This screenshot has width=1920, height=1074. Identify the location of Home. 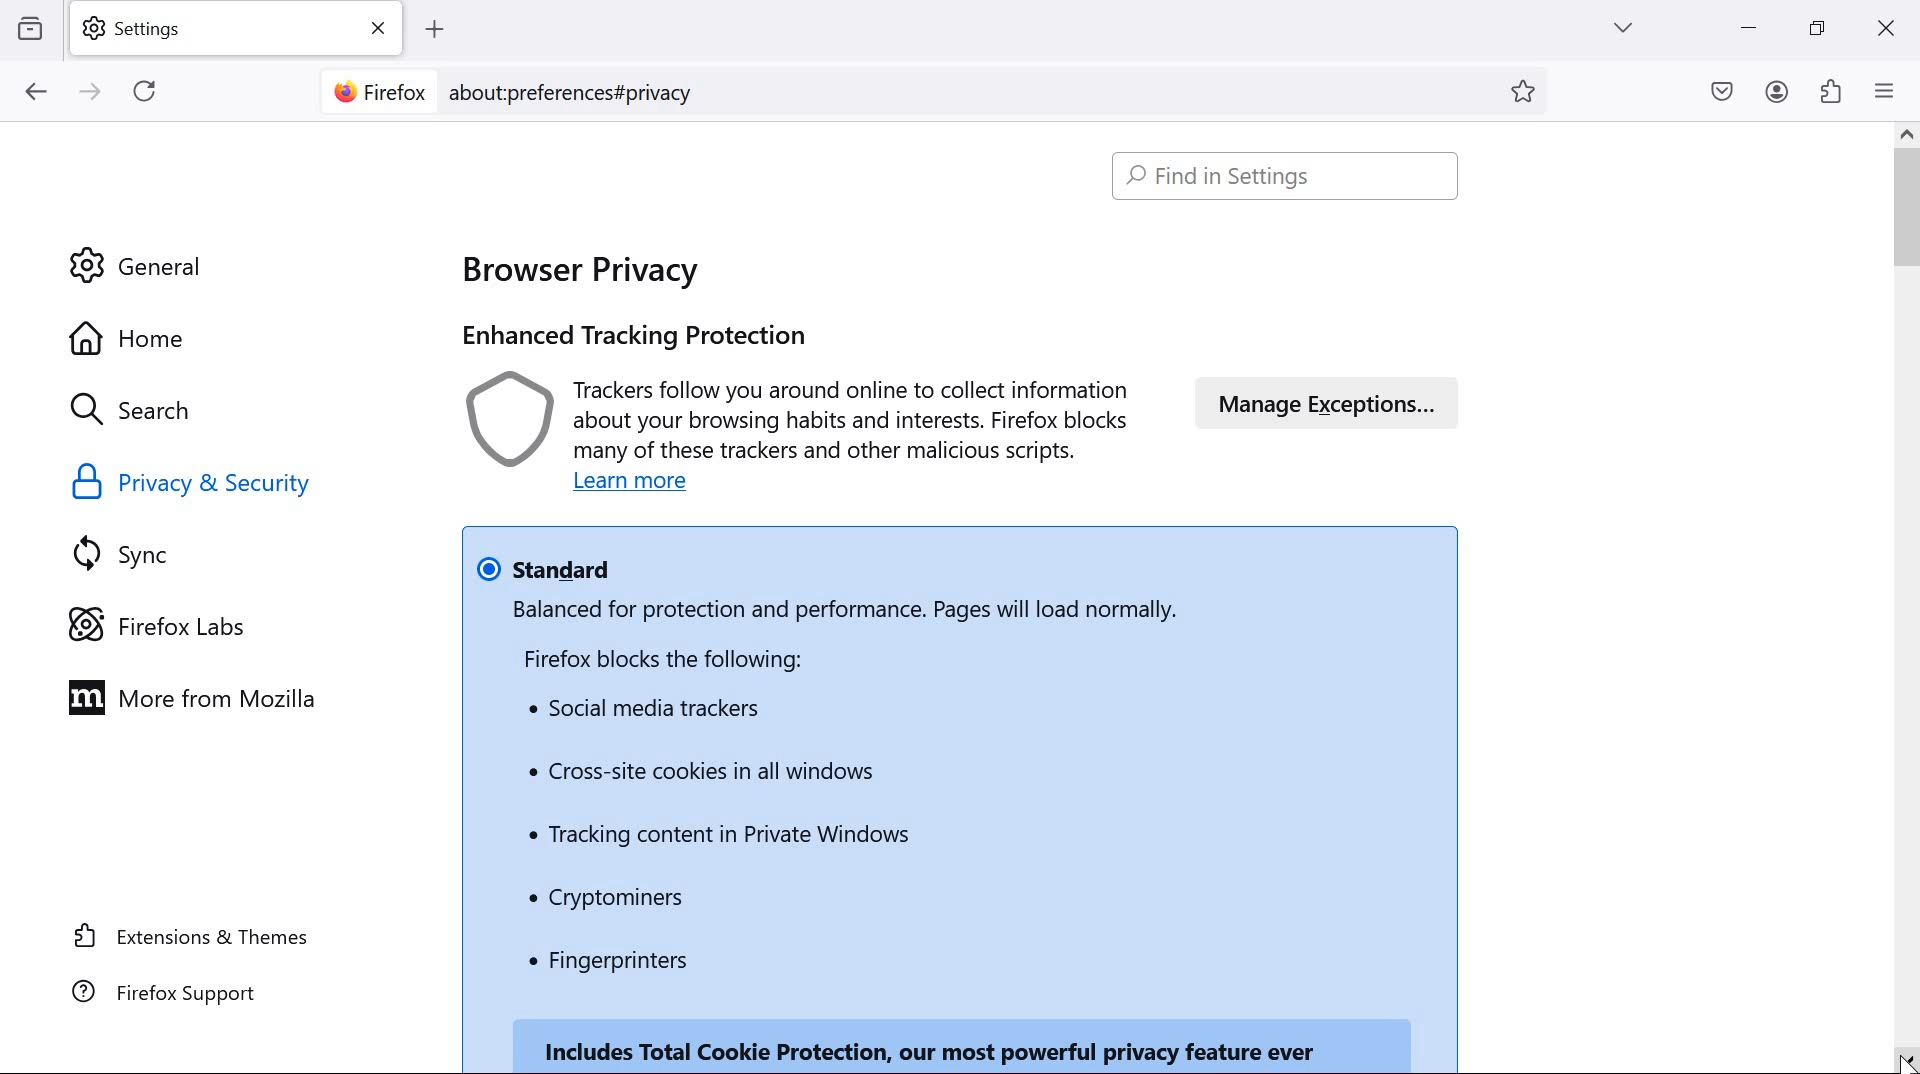
(184, 336).